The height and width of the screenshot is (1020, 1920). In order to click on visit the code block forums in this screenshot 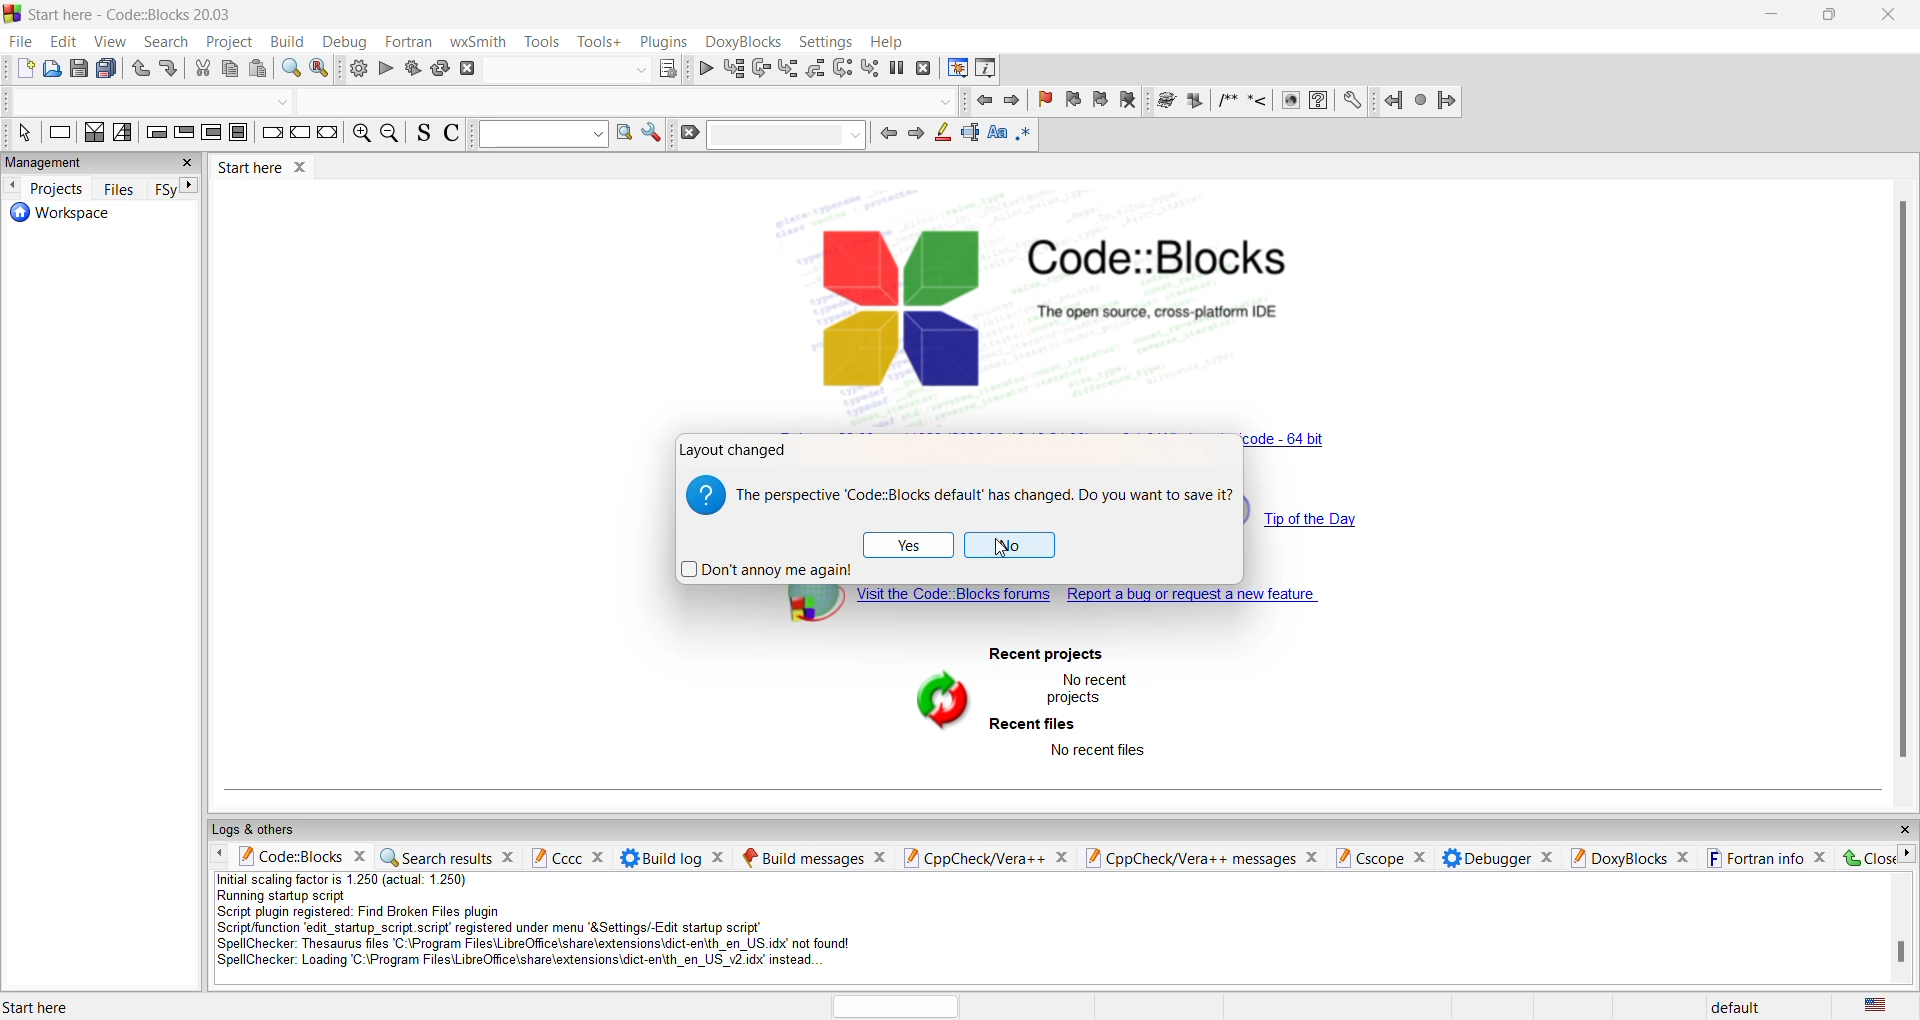, I will do `click(905, 607)`.